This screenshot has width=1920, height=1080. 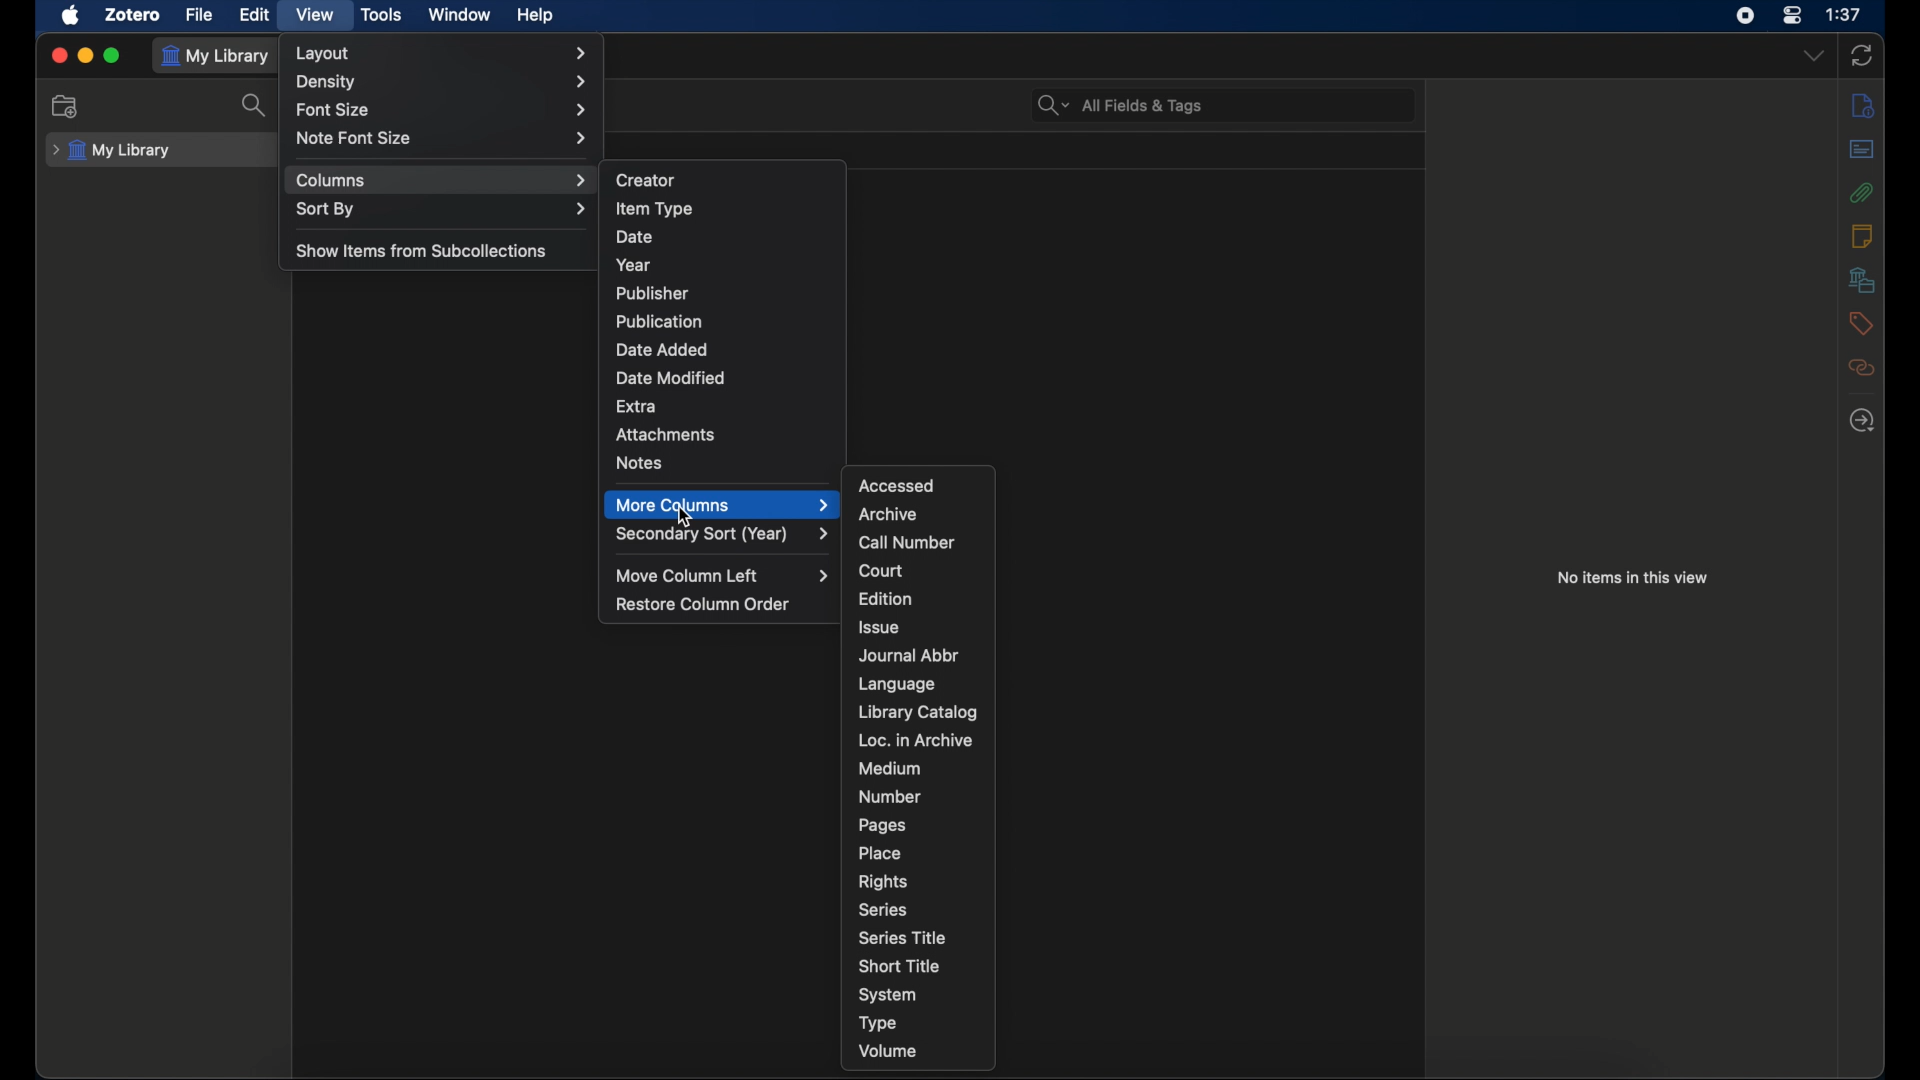 What do you see at coordinates (724, 576) in the screenshot?
I see `move column left` at bounding box center [724, 576].